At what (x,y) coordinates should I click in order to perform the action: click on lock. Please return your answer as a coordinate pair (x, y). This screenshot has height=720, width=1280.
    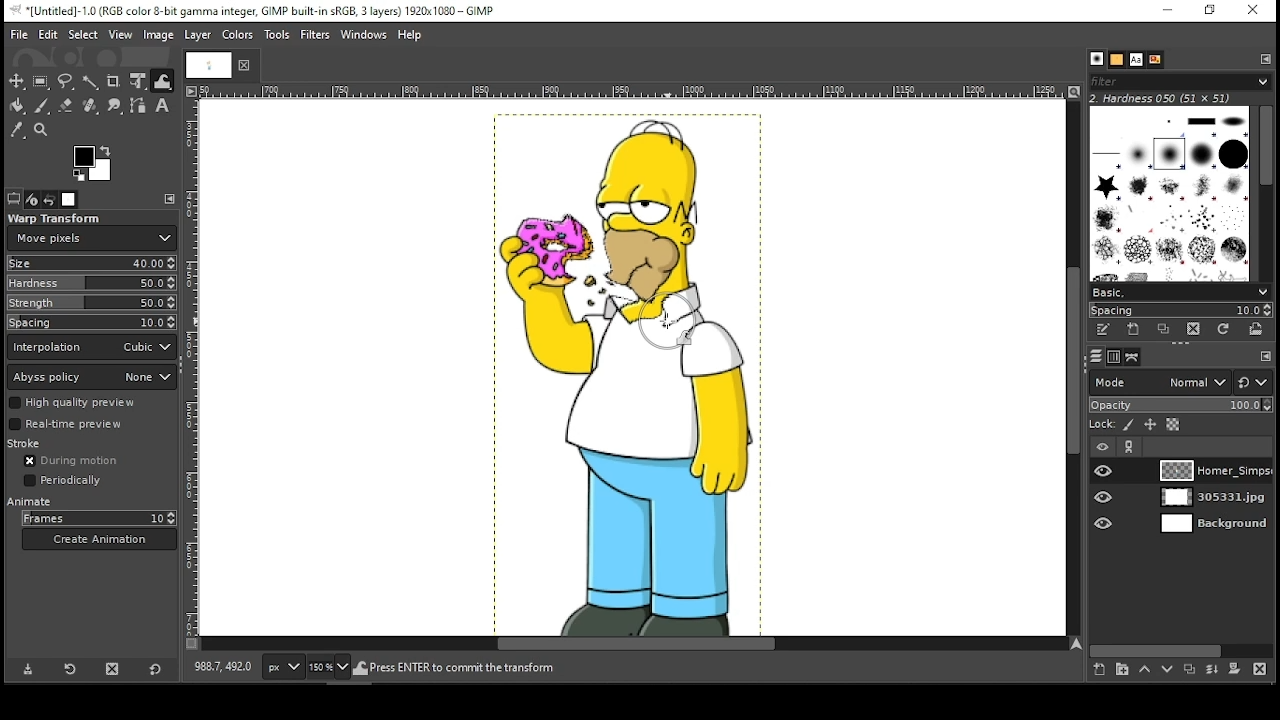
    Looking at the image, I should click on (1102, 425).